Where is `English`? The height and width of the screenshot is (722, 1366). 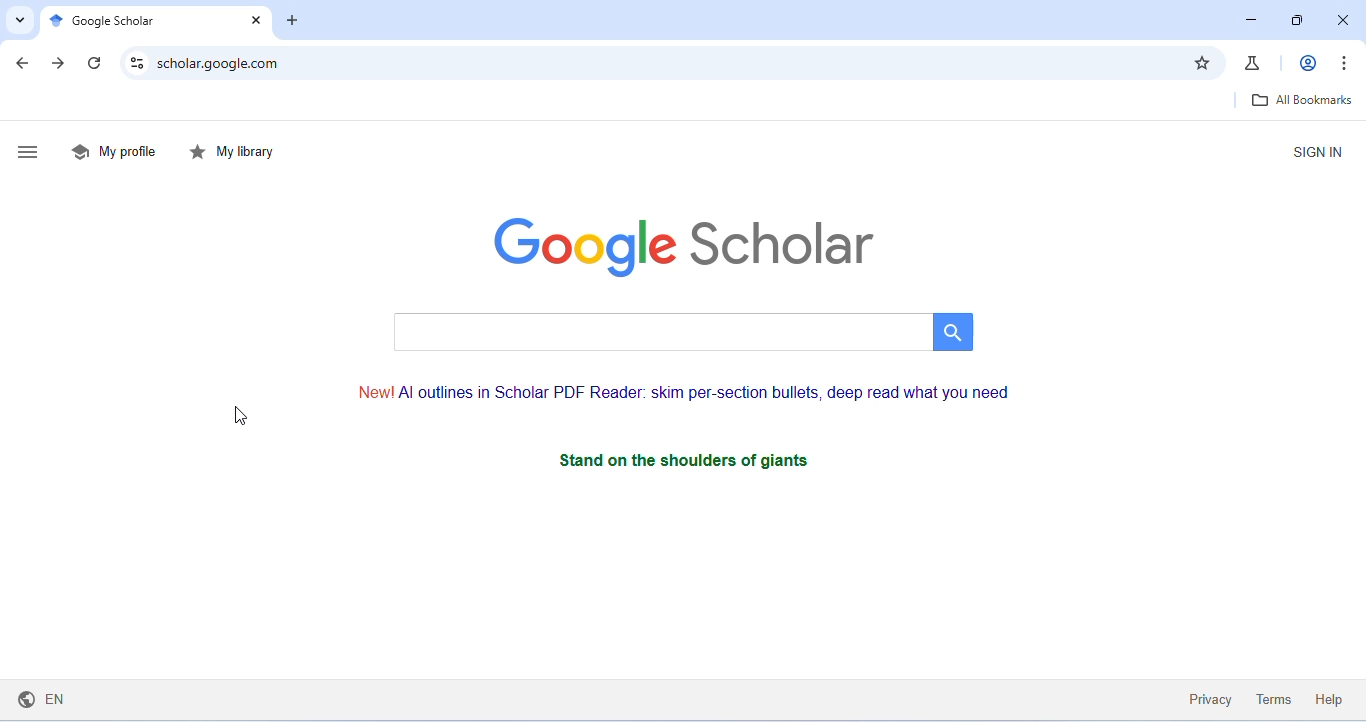 English is located at coordinates (46, 697).